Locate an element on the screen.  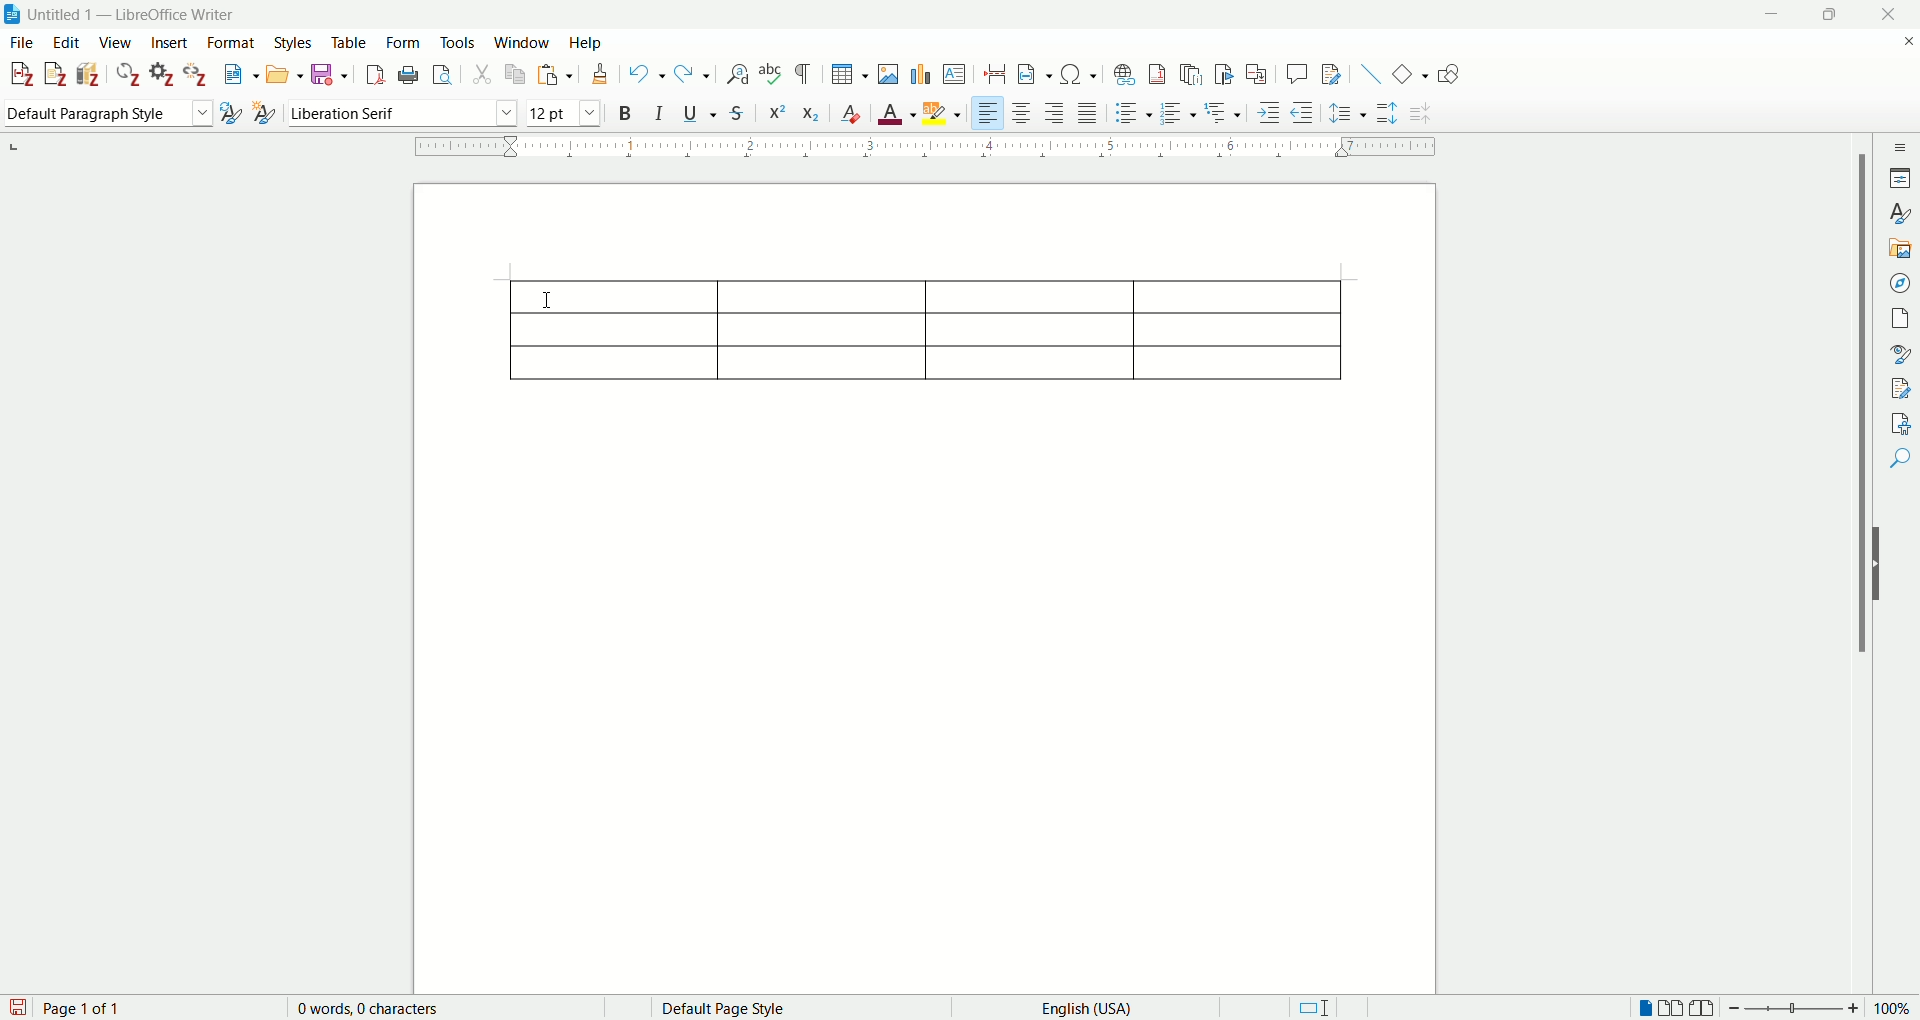
export is located at coordinates (376, 75).